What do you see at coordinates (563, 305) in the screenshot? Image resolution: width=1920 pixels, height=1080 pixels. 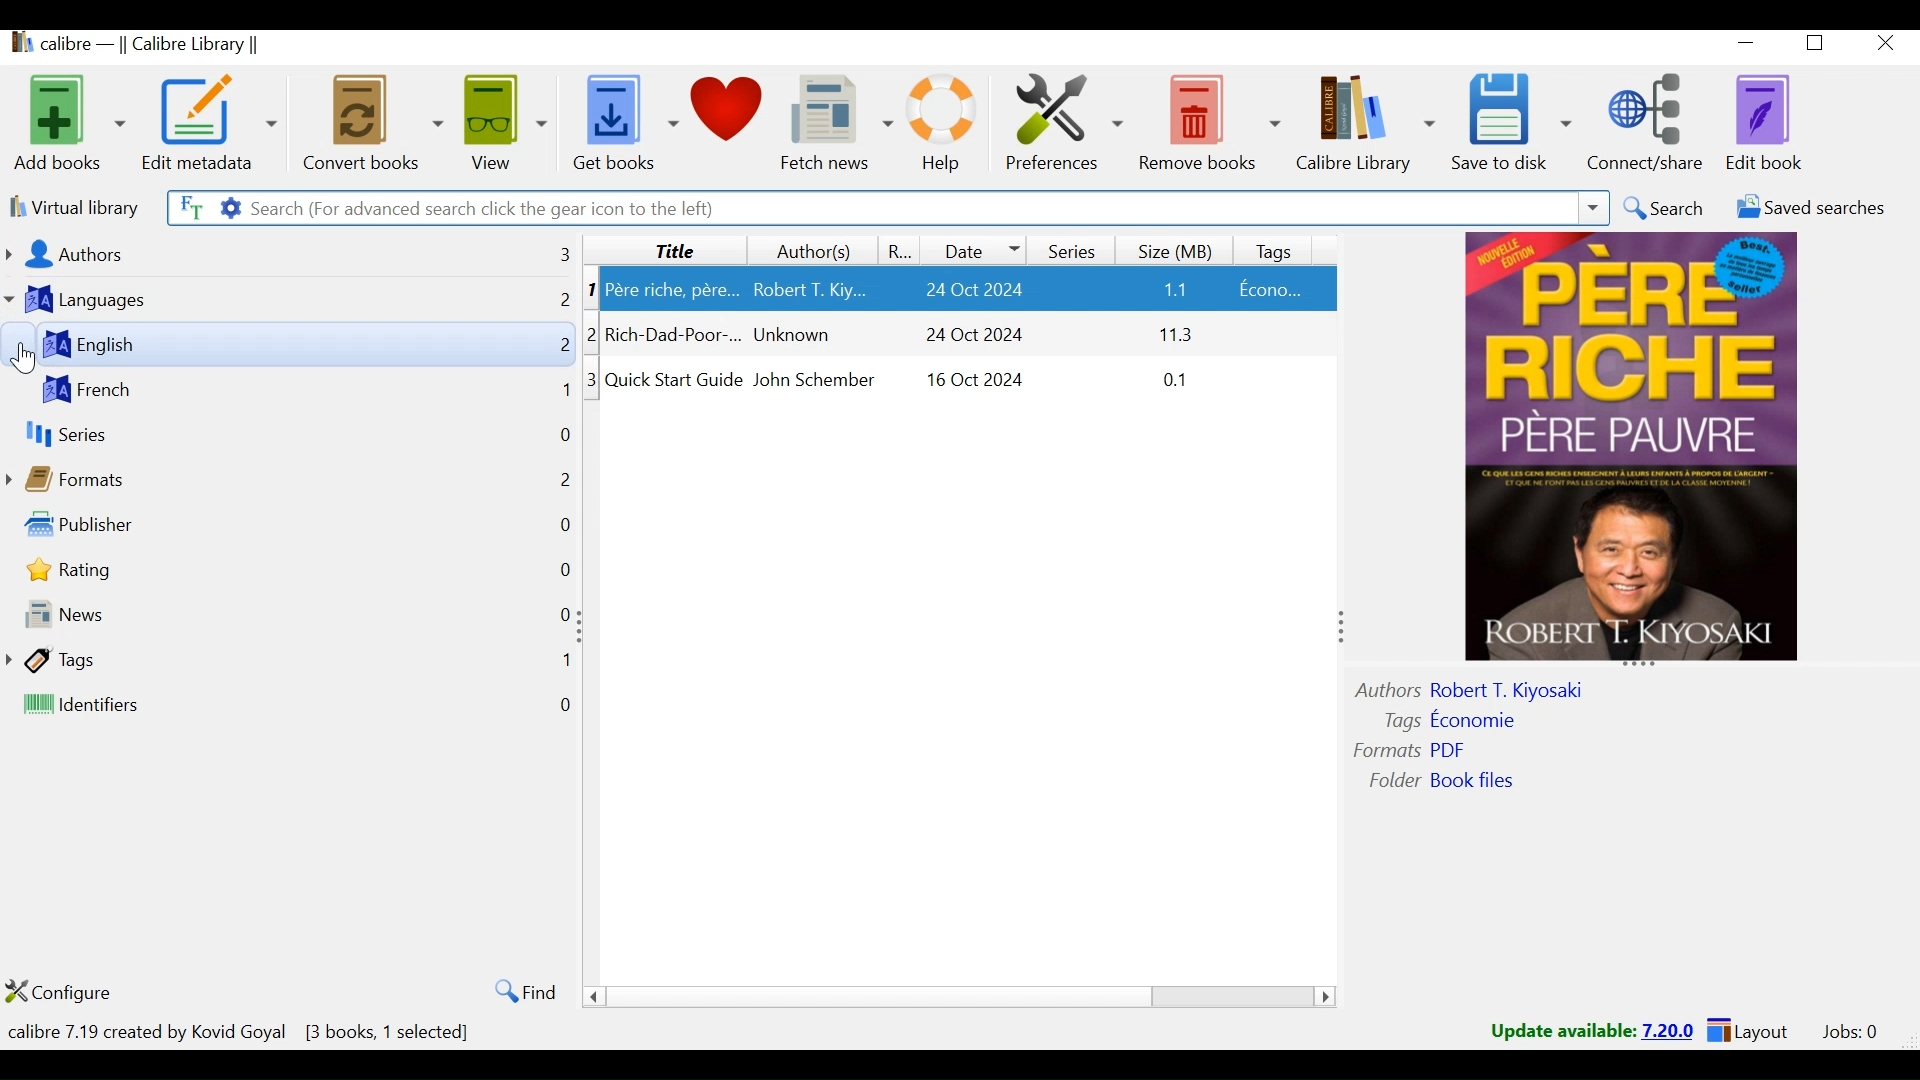 I see `2` at bounding box center [563, 305].